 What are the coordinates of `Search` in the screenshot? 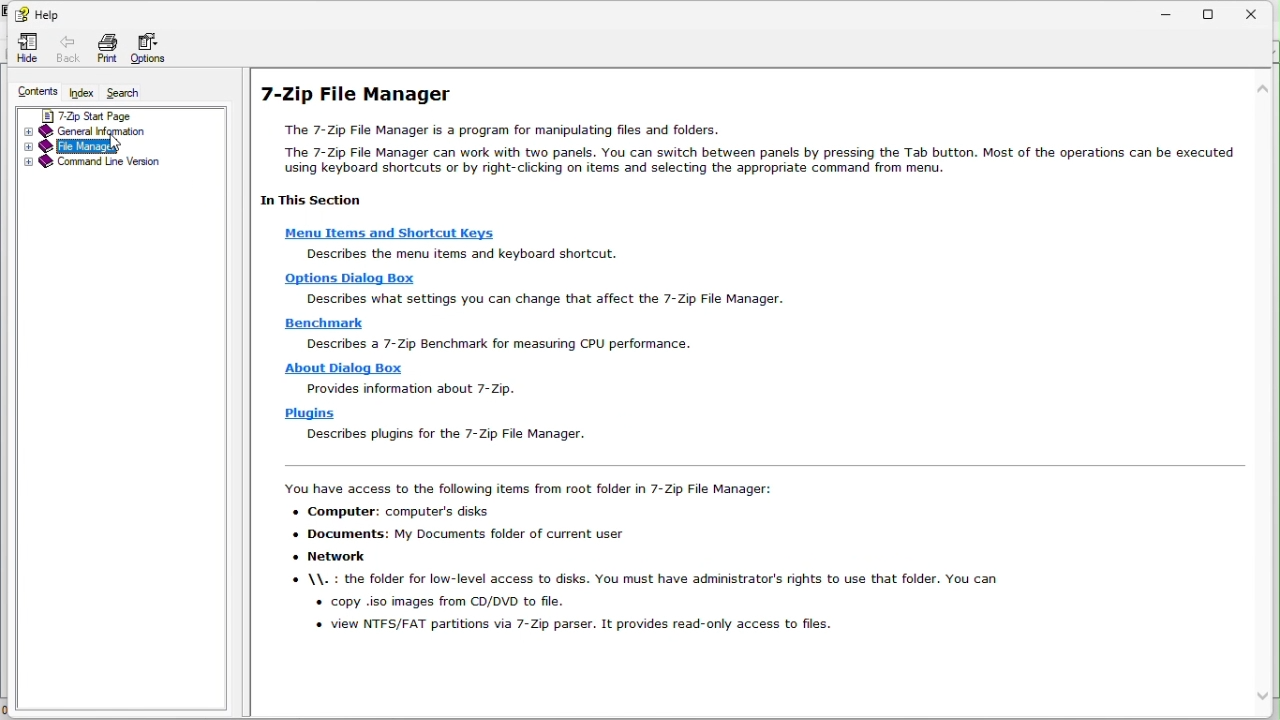 It's located at (130, 93).